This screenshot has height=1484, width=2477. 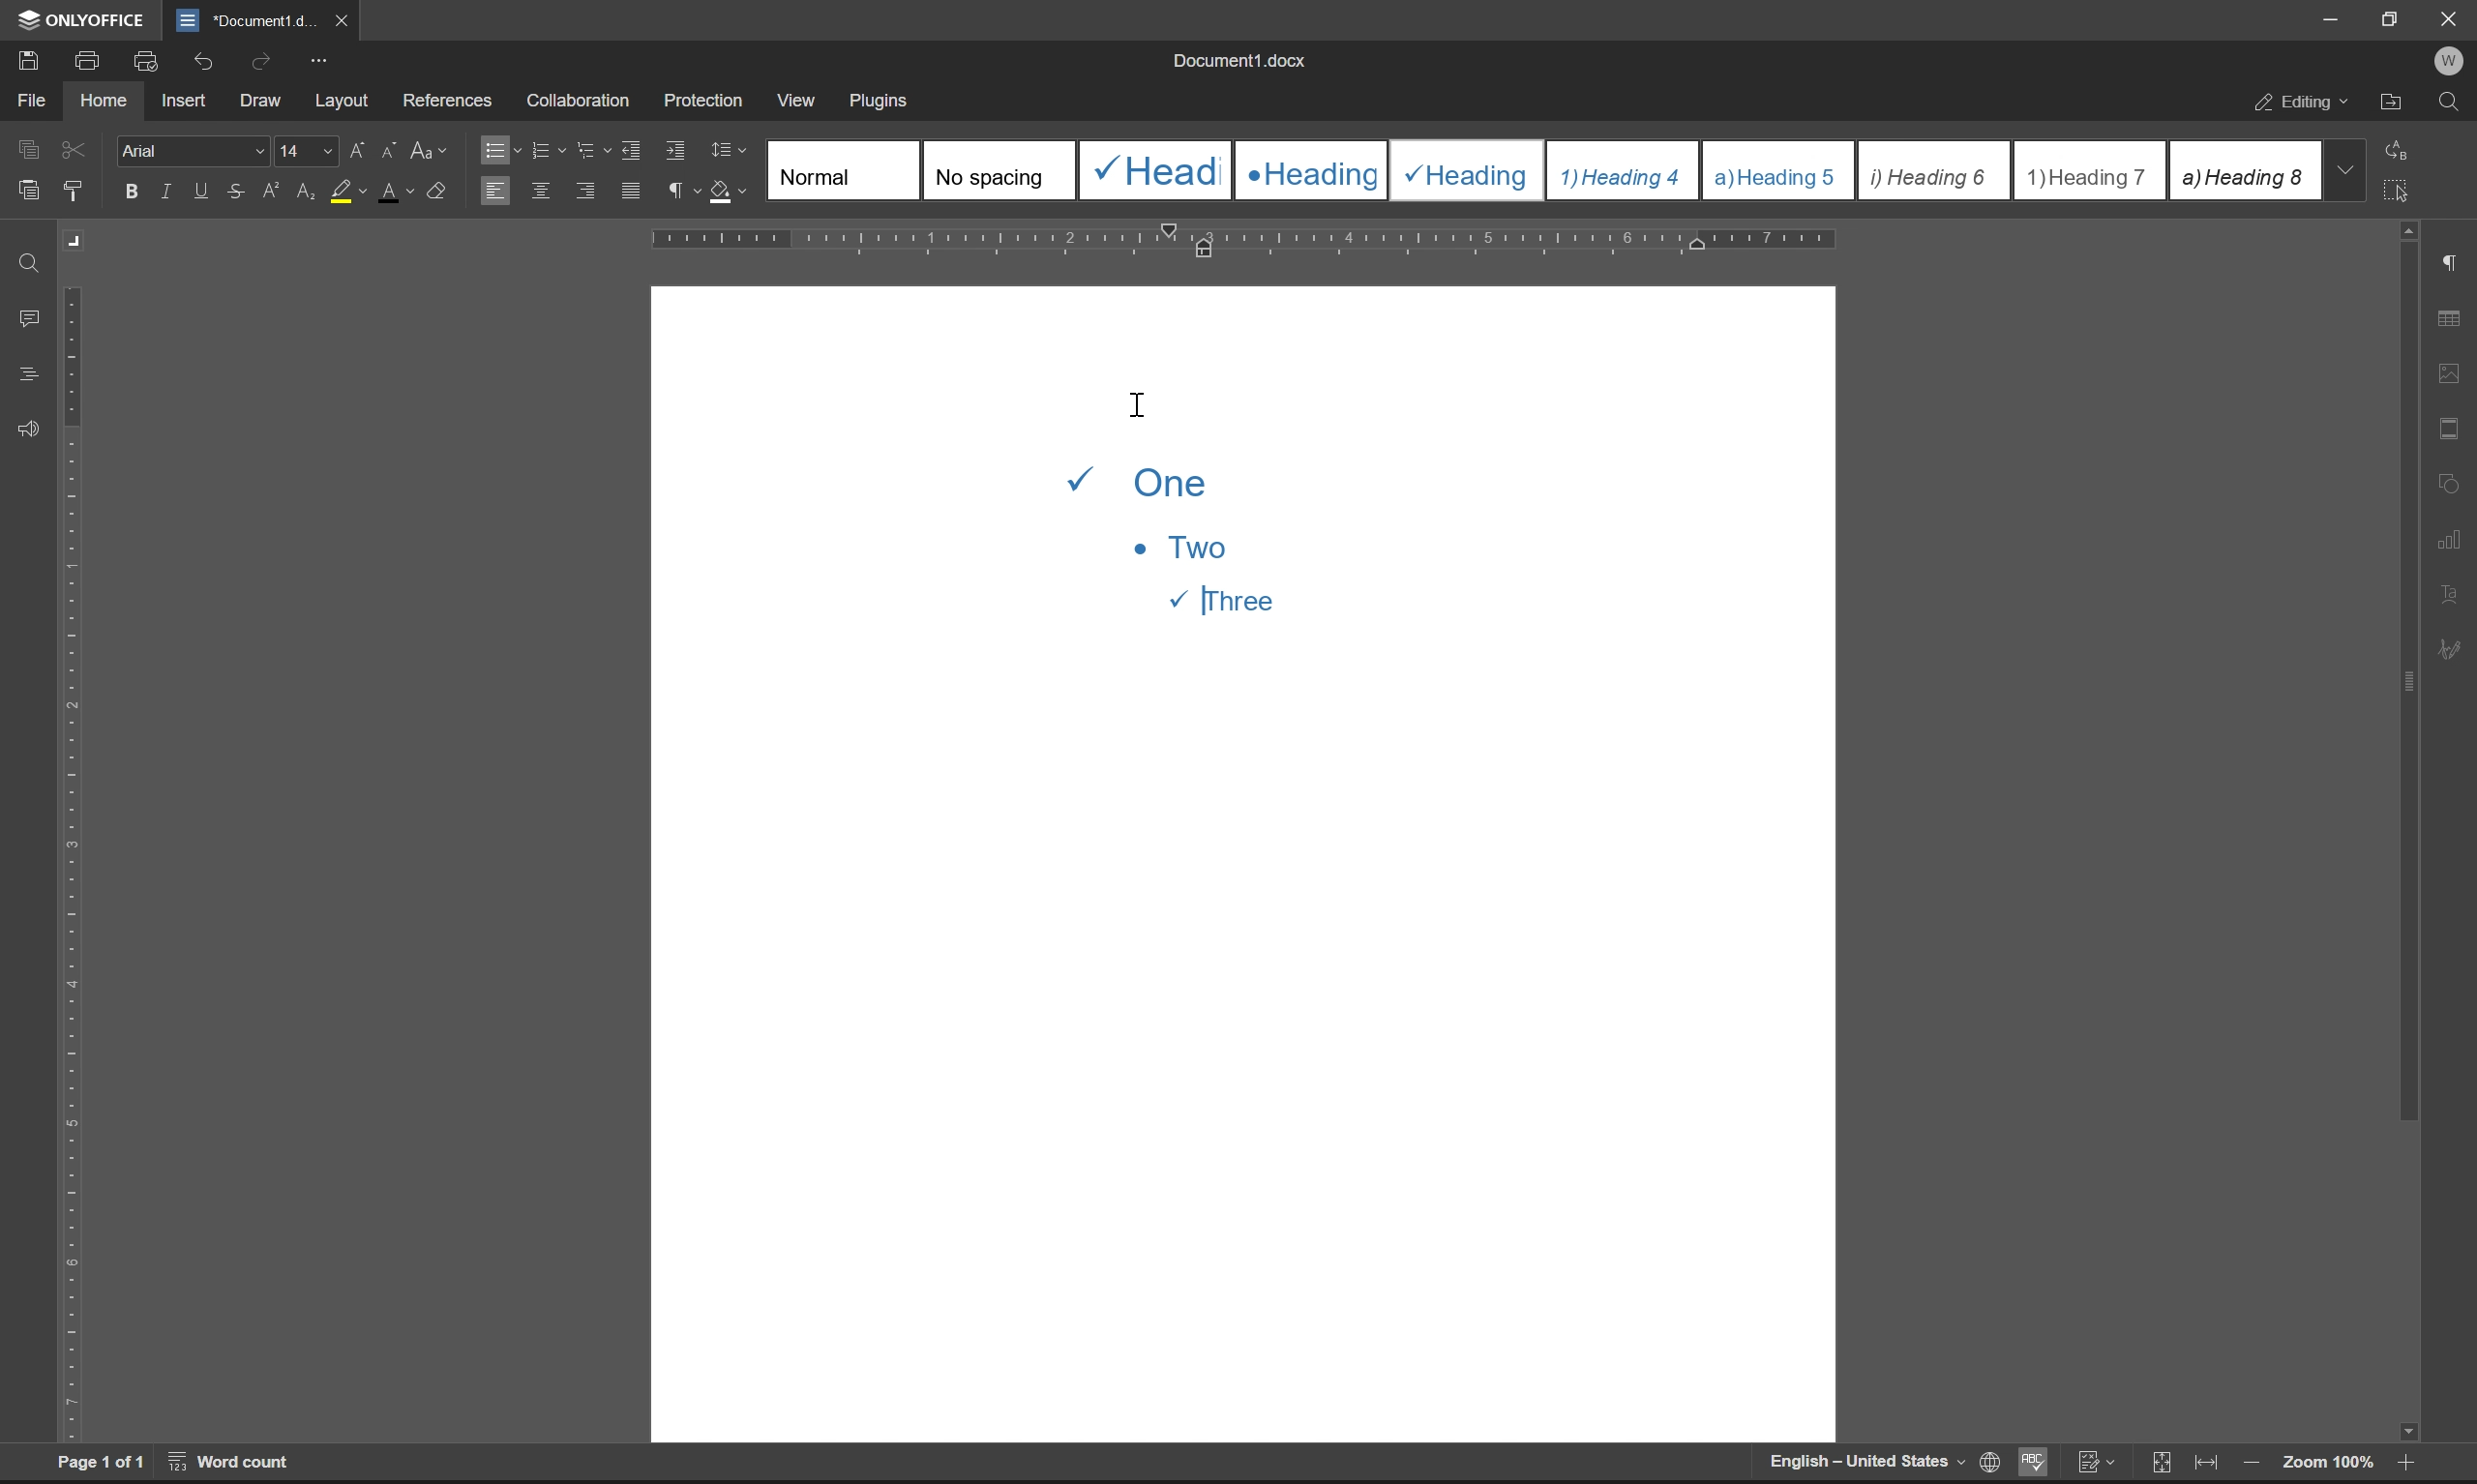 What do you see at coordinates (266, 102) in the screenshot?
I see `draw` at bounding box center [266, 102].